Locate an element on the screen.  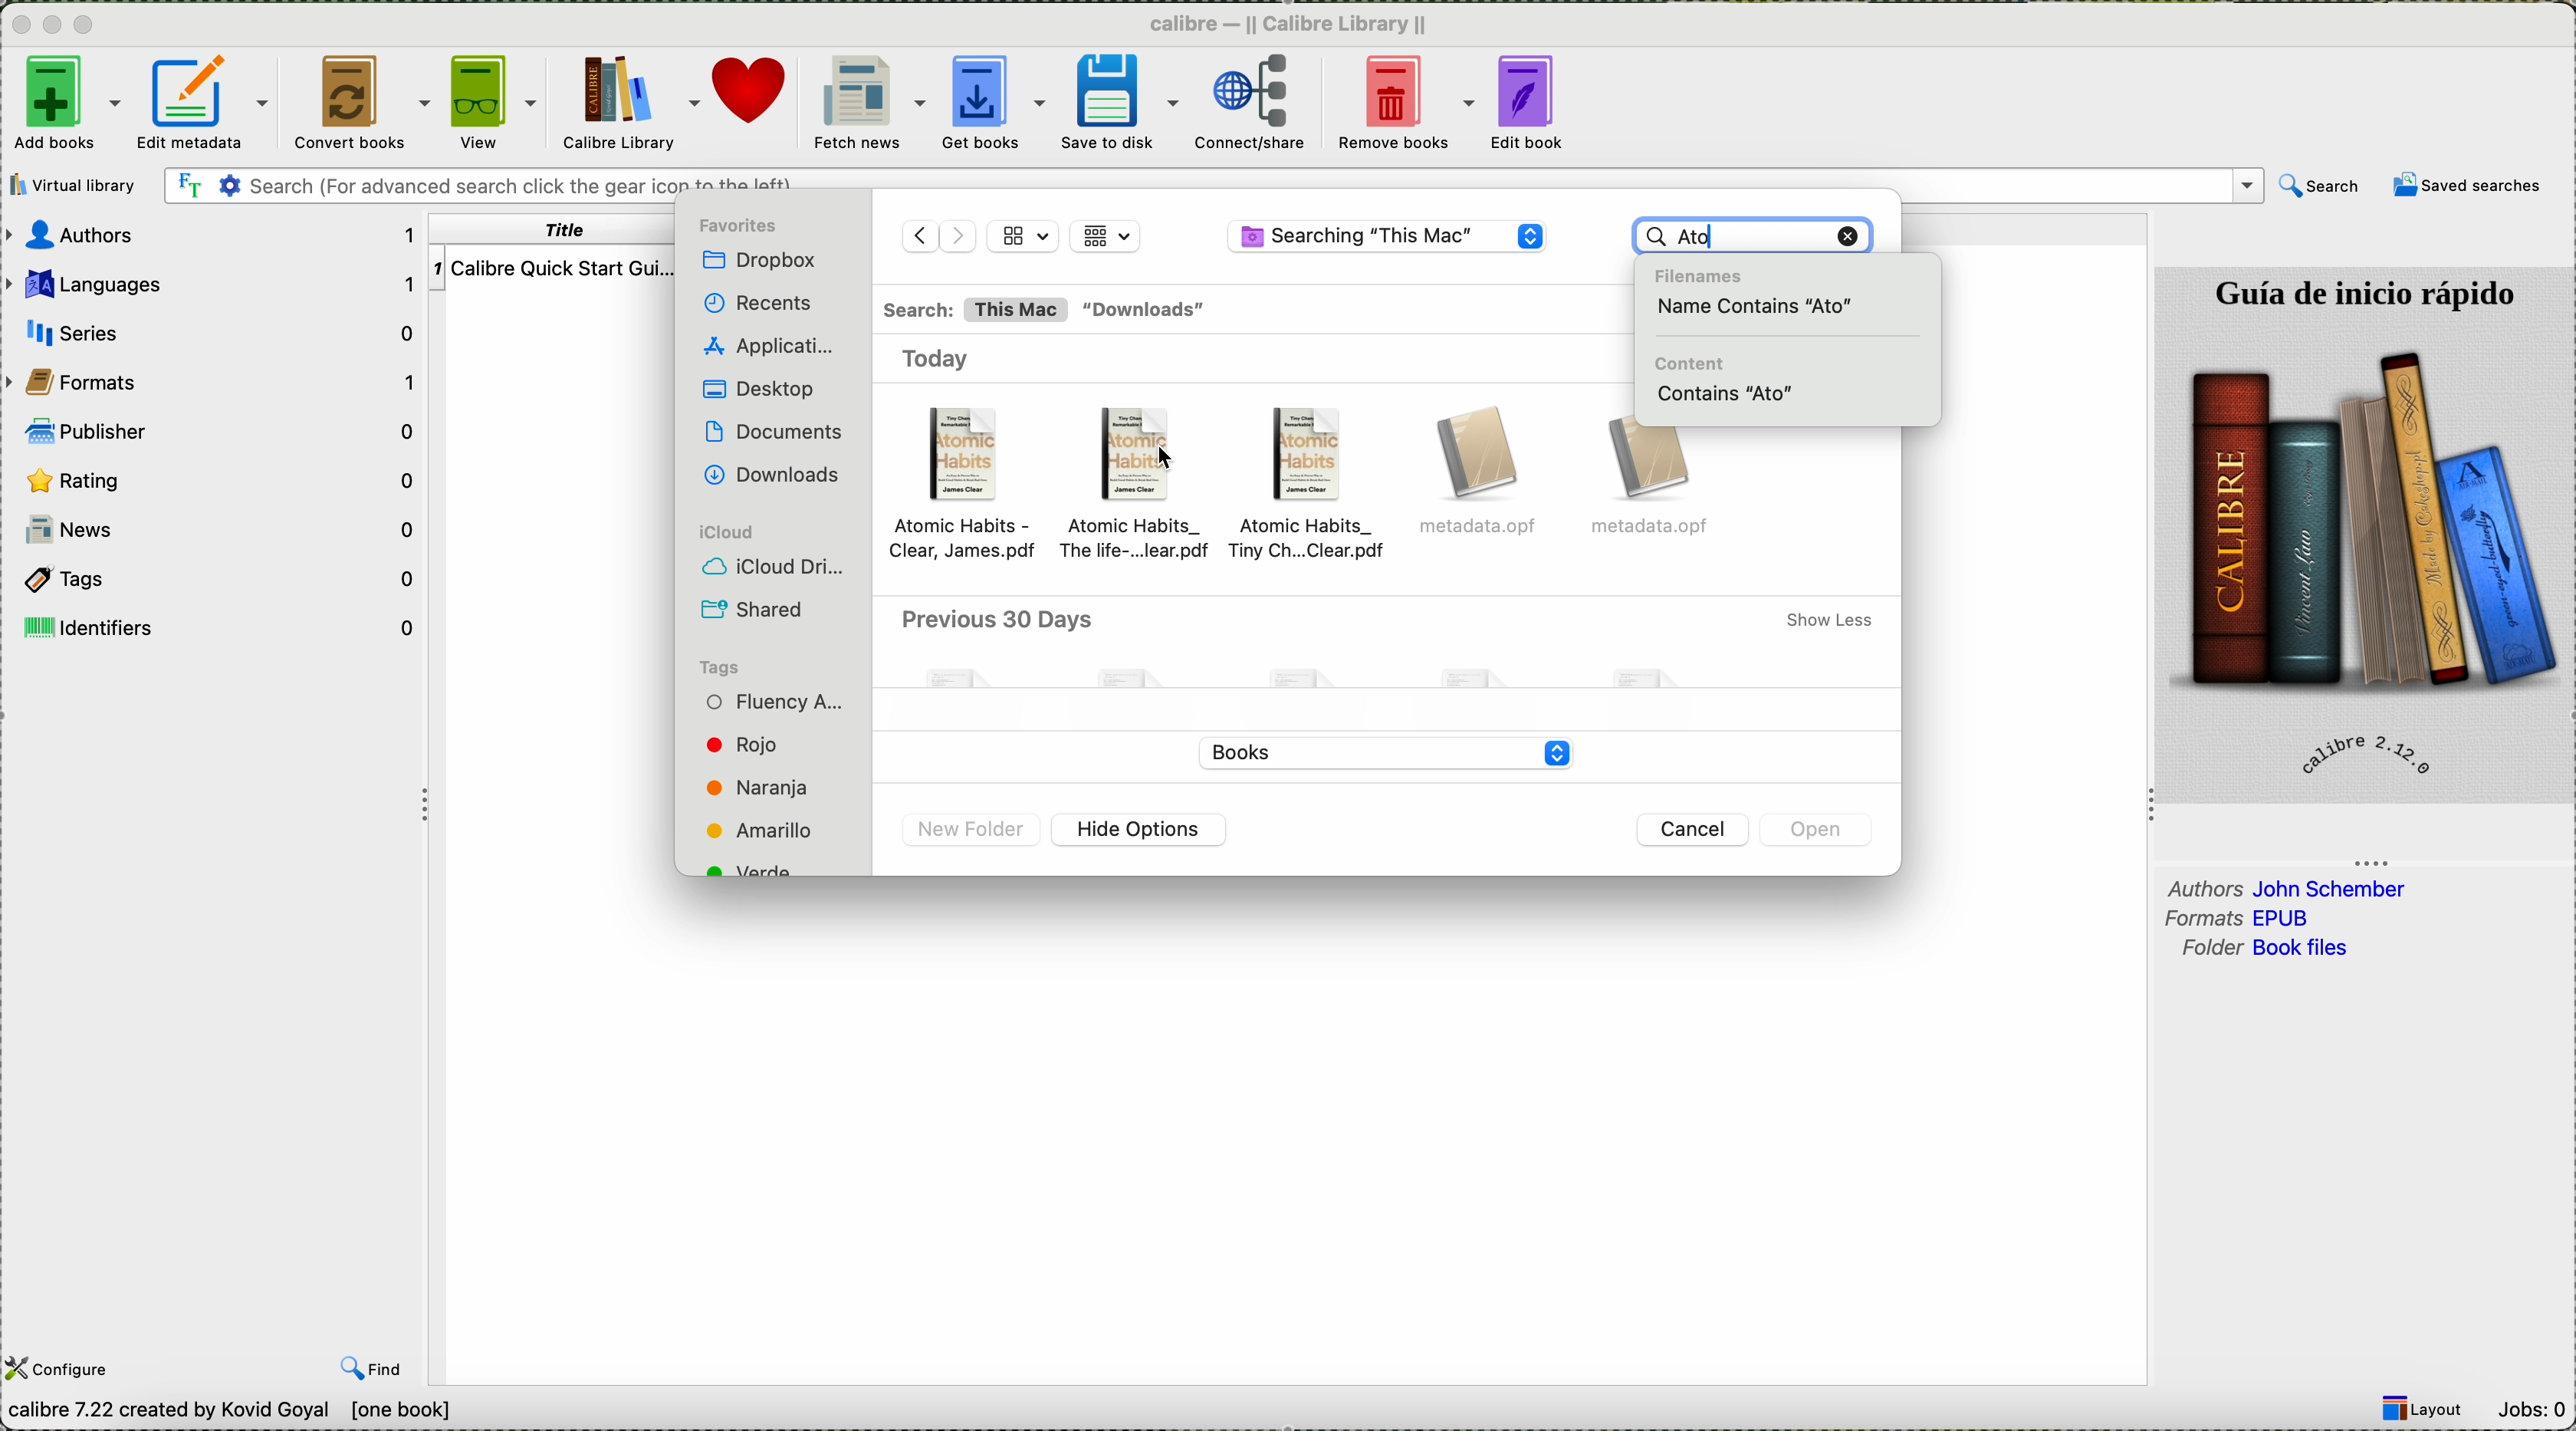
Layout is located at coordinates (2424, 1409).